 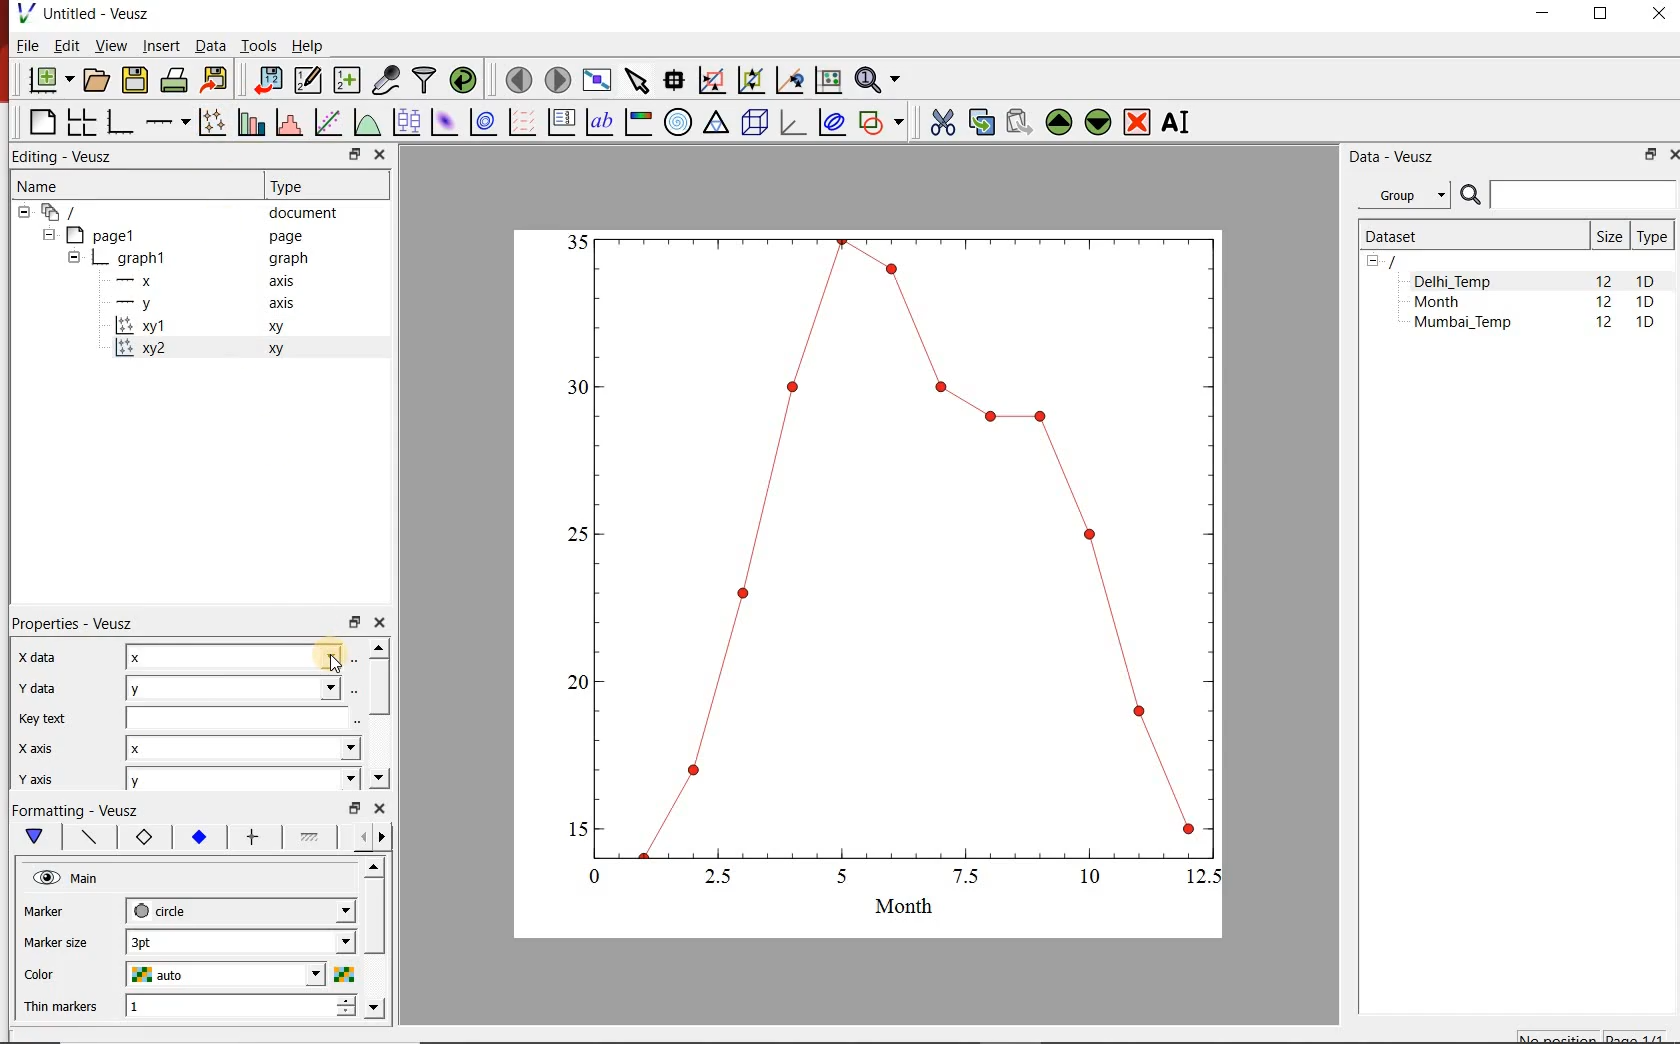 What do you see at coordinates (376, 941) in the screenshot?
I see `scrollbar` at bounding box center [376, 941].